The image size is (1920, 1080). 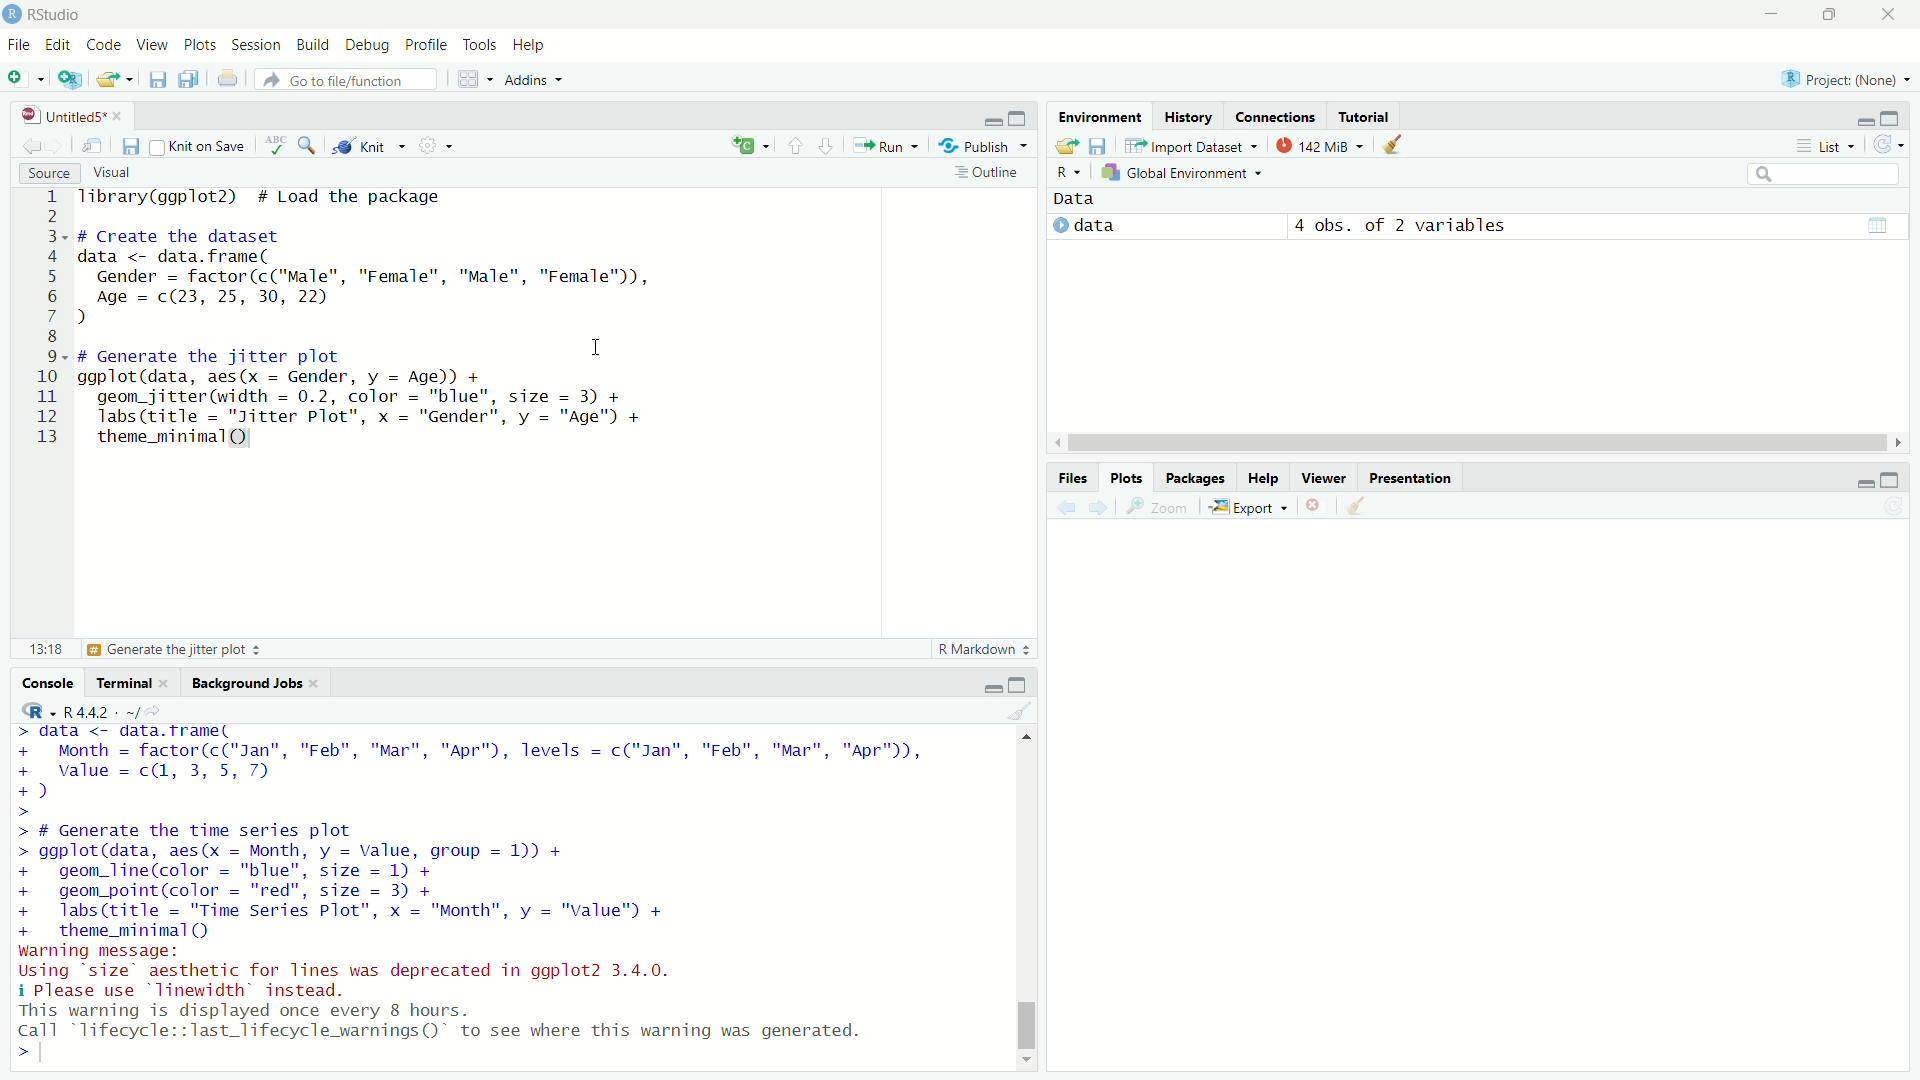 What do you see at coordinates (202, 145) in the screenshot?
I see `knit on save` at bounding box center [202, 145].